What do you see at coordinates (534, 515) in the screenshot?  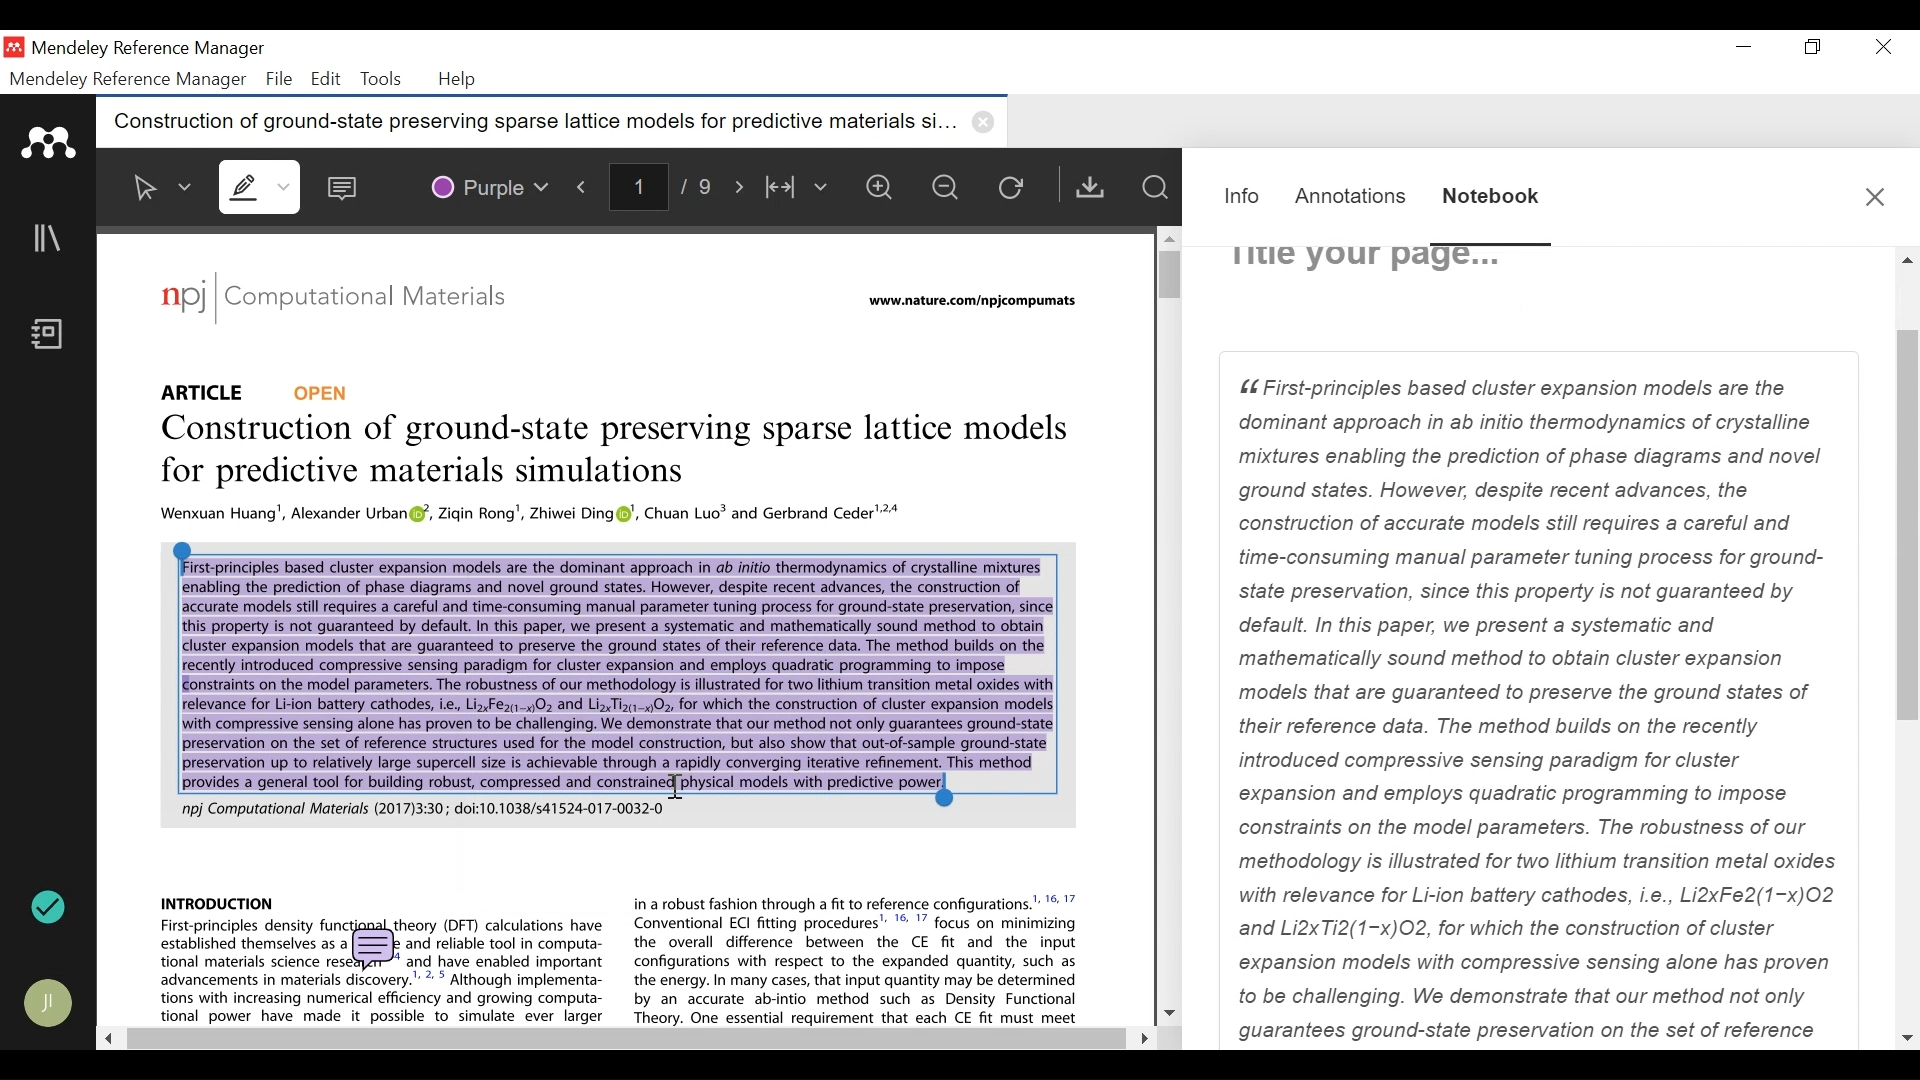 I see `PDF Context` at bounding box center [534, 515].